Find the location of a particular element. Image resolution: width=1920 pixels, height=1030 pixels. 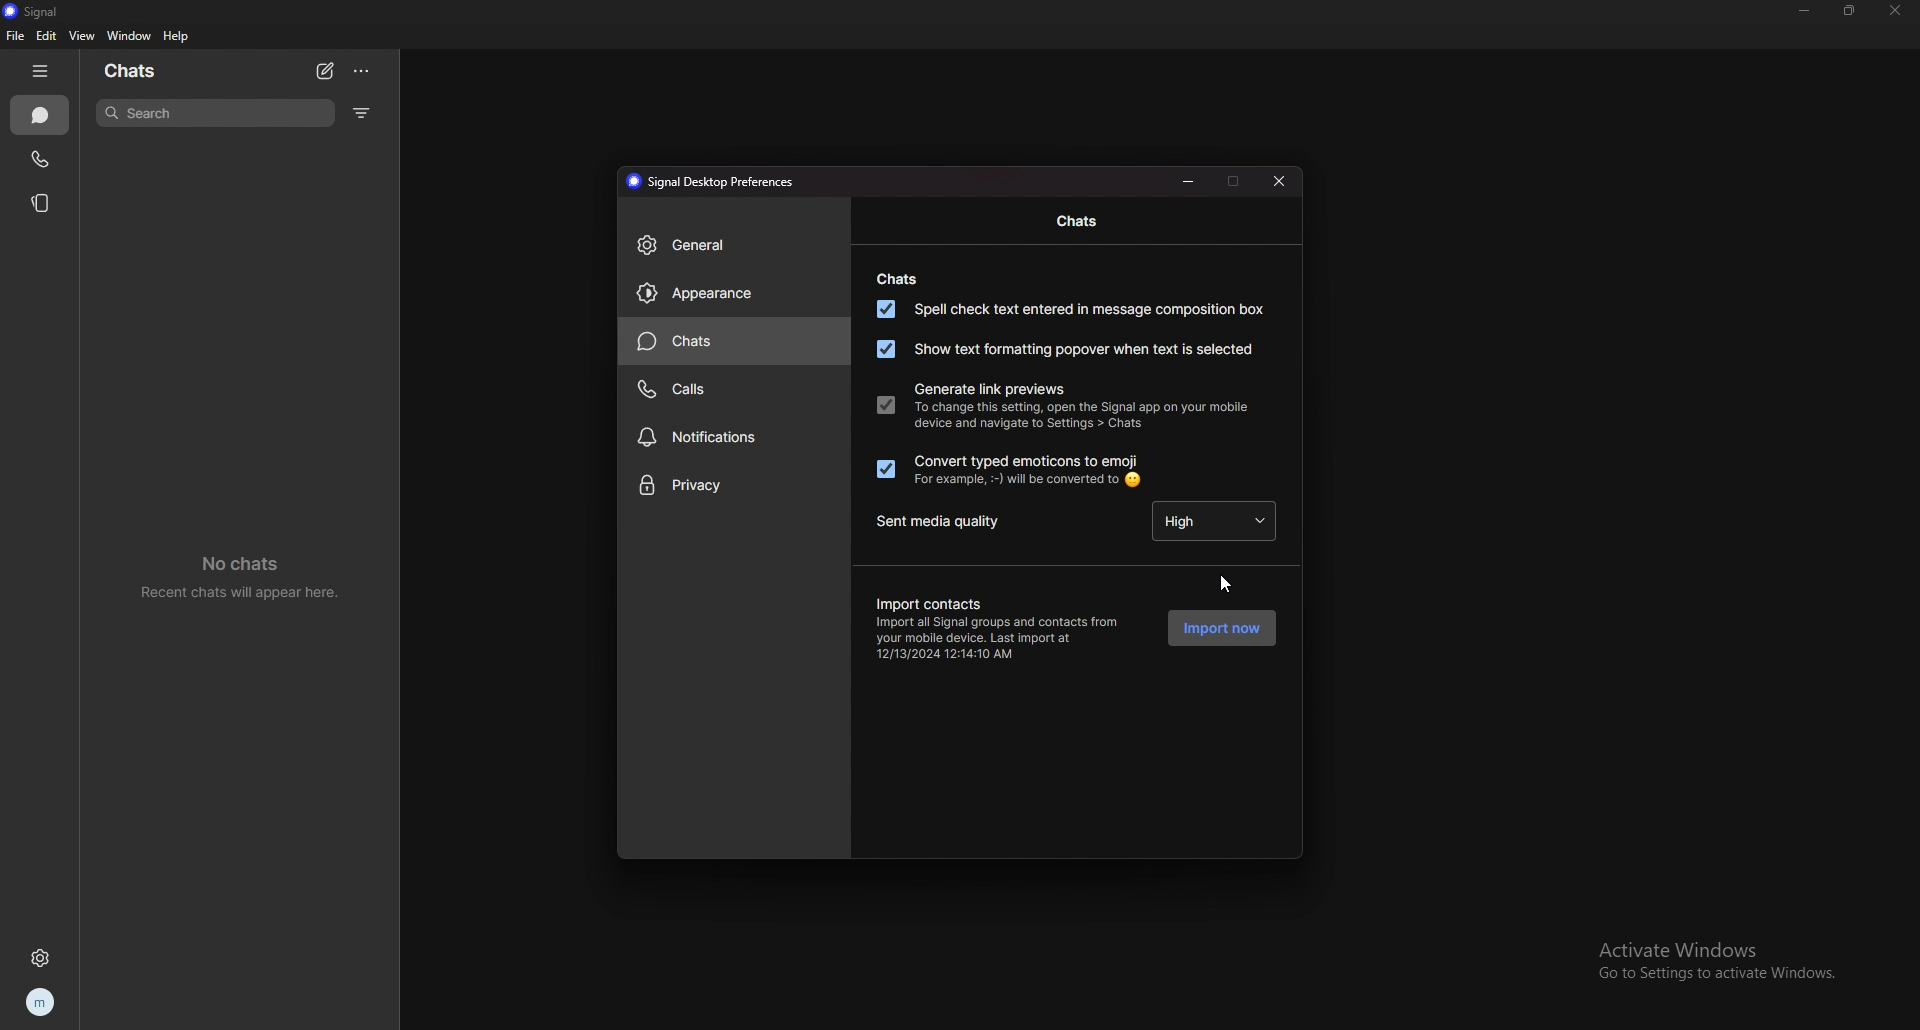

hide tab is located at coordinates (41, 71).